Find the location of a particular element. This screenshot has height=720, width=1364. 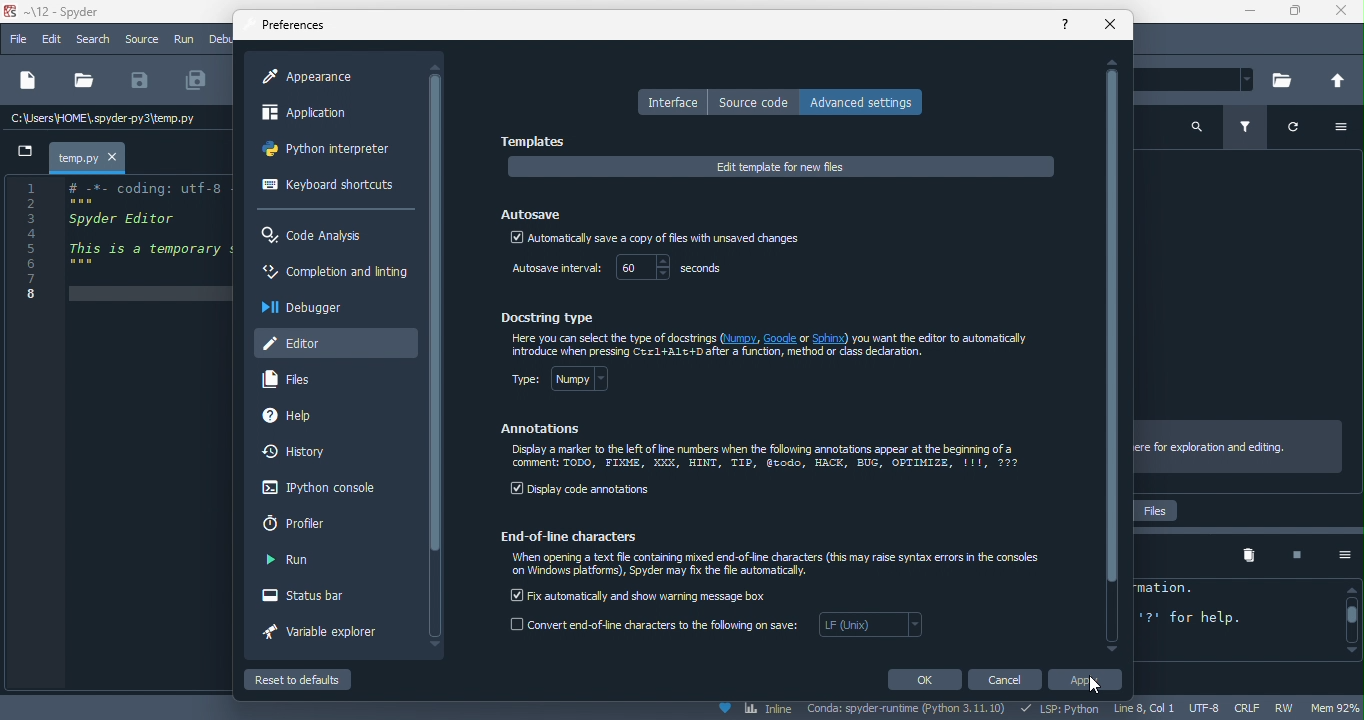

search is located at coordinates (1197, 125).